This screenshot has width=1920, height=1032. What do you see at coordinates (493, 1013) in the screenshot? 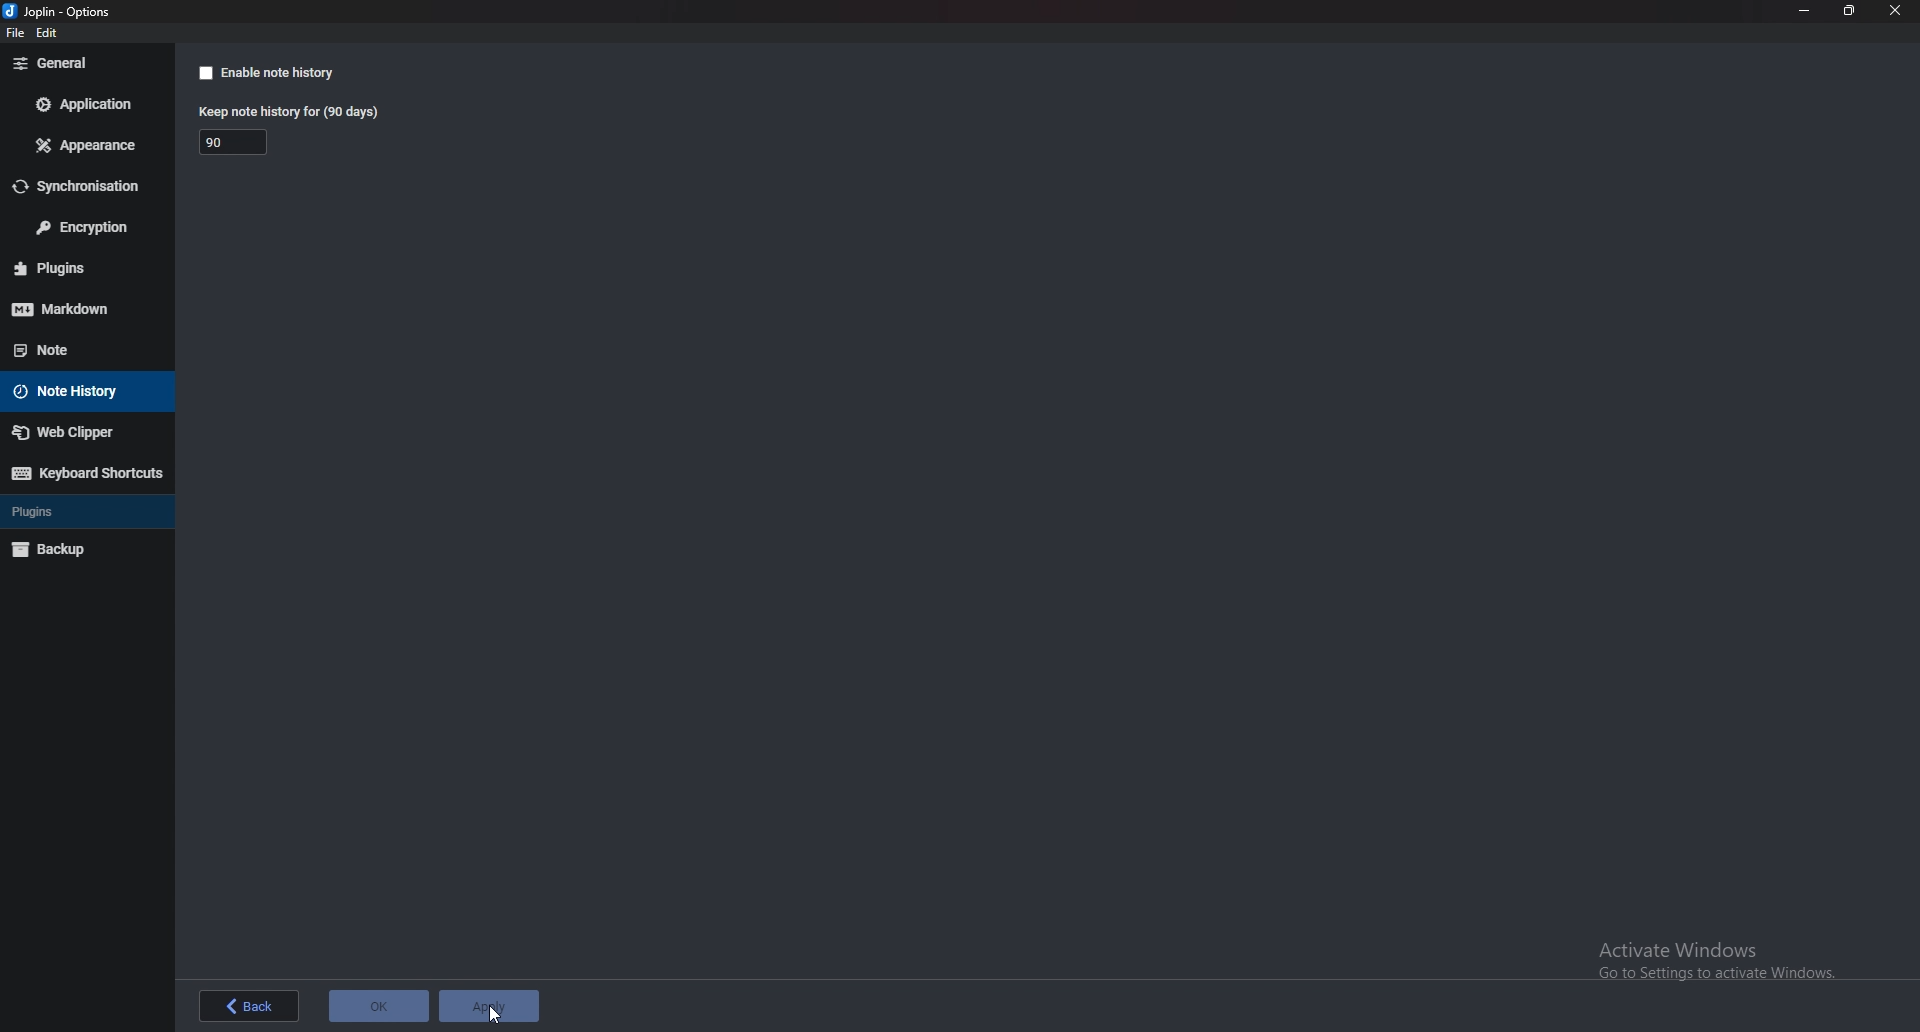
I see `cursor` at bounding box center [493, 1013].